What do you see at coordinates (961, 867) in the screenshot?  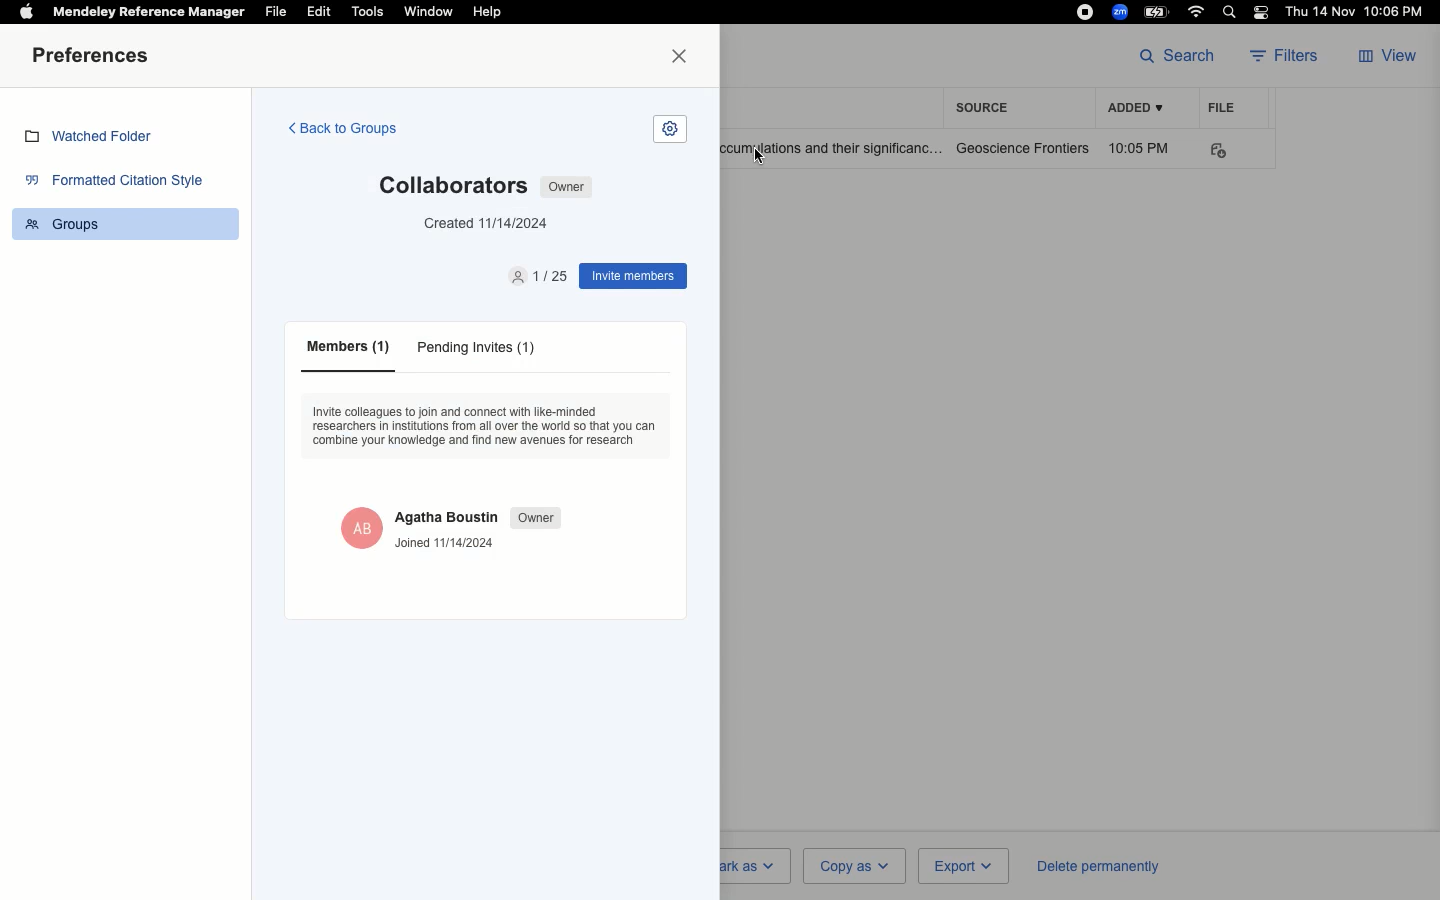 I see `Export` at bounding box center [961, 867].